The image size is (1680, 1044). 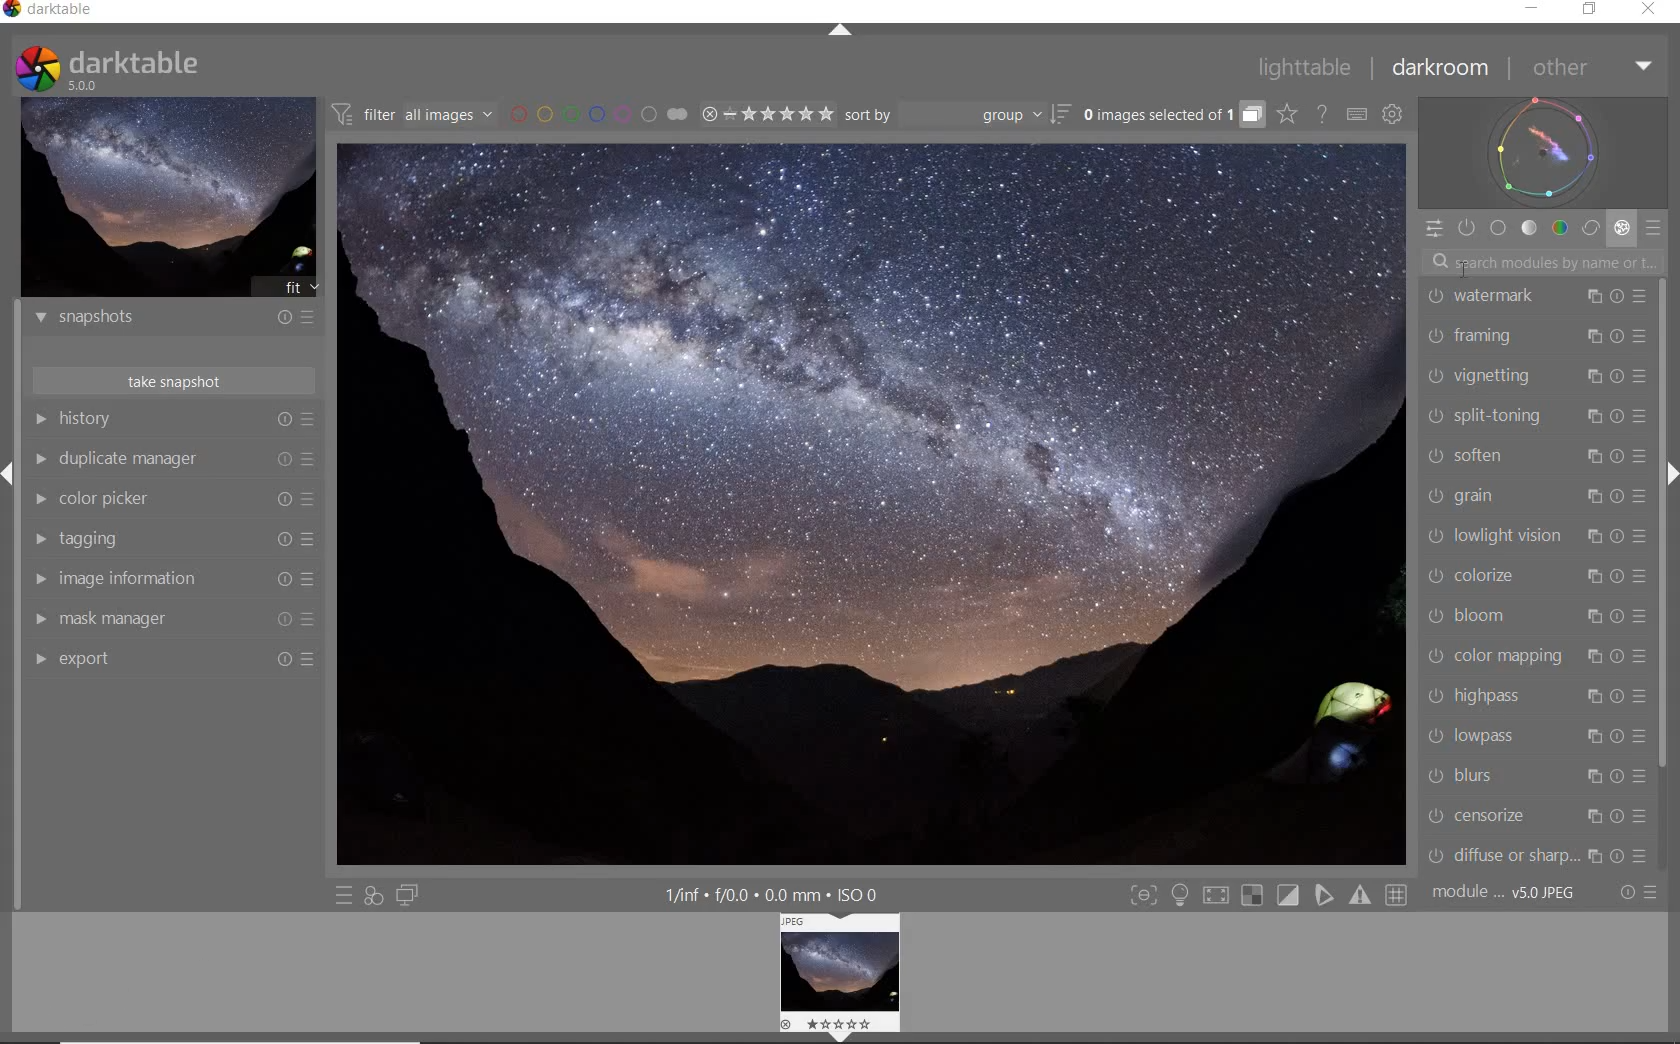 I want to click on reset parameters, so click(x=1619, y=858).